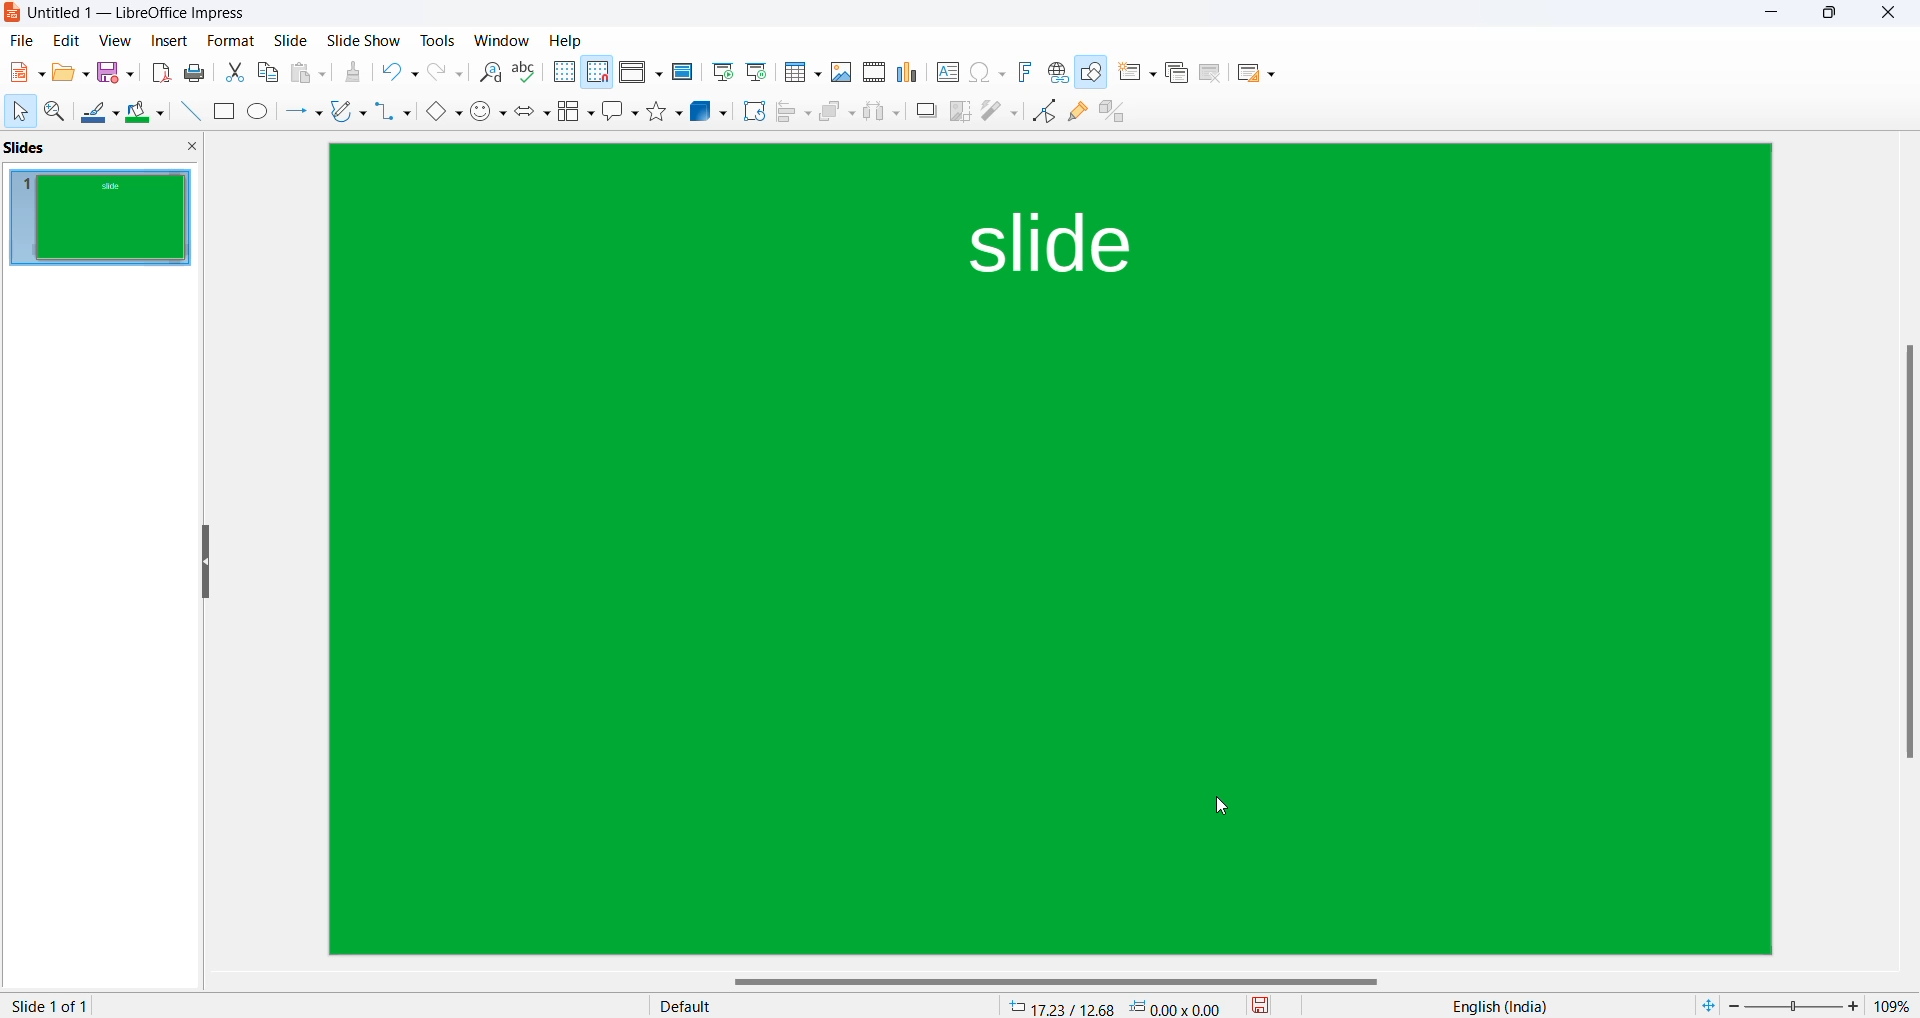 The image size is (1920, 1018). What do you see at coordinates (597, 74) in the screenshot?
I see `snap to grid` at bounding box center [597, 74].